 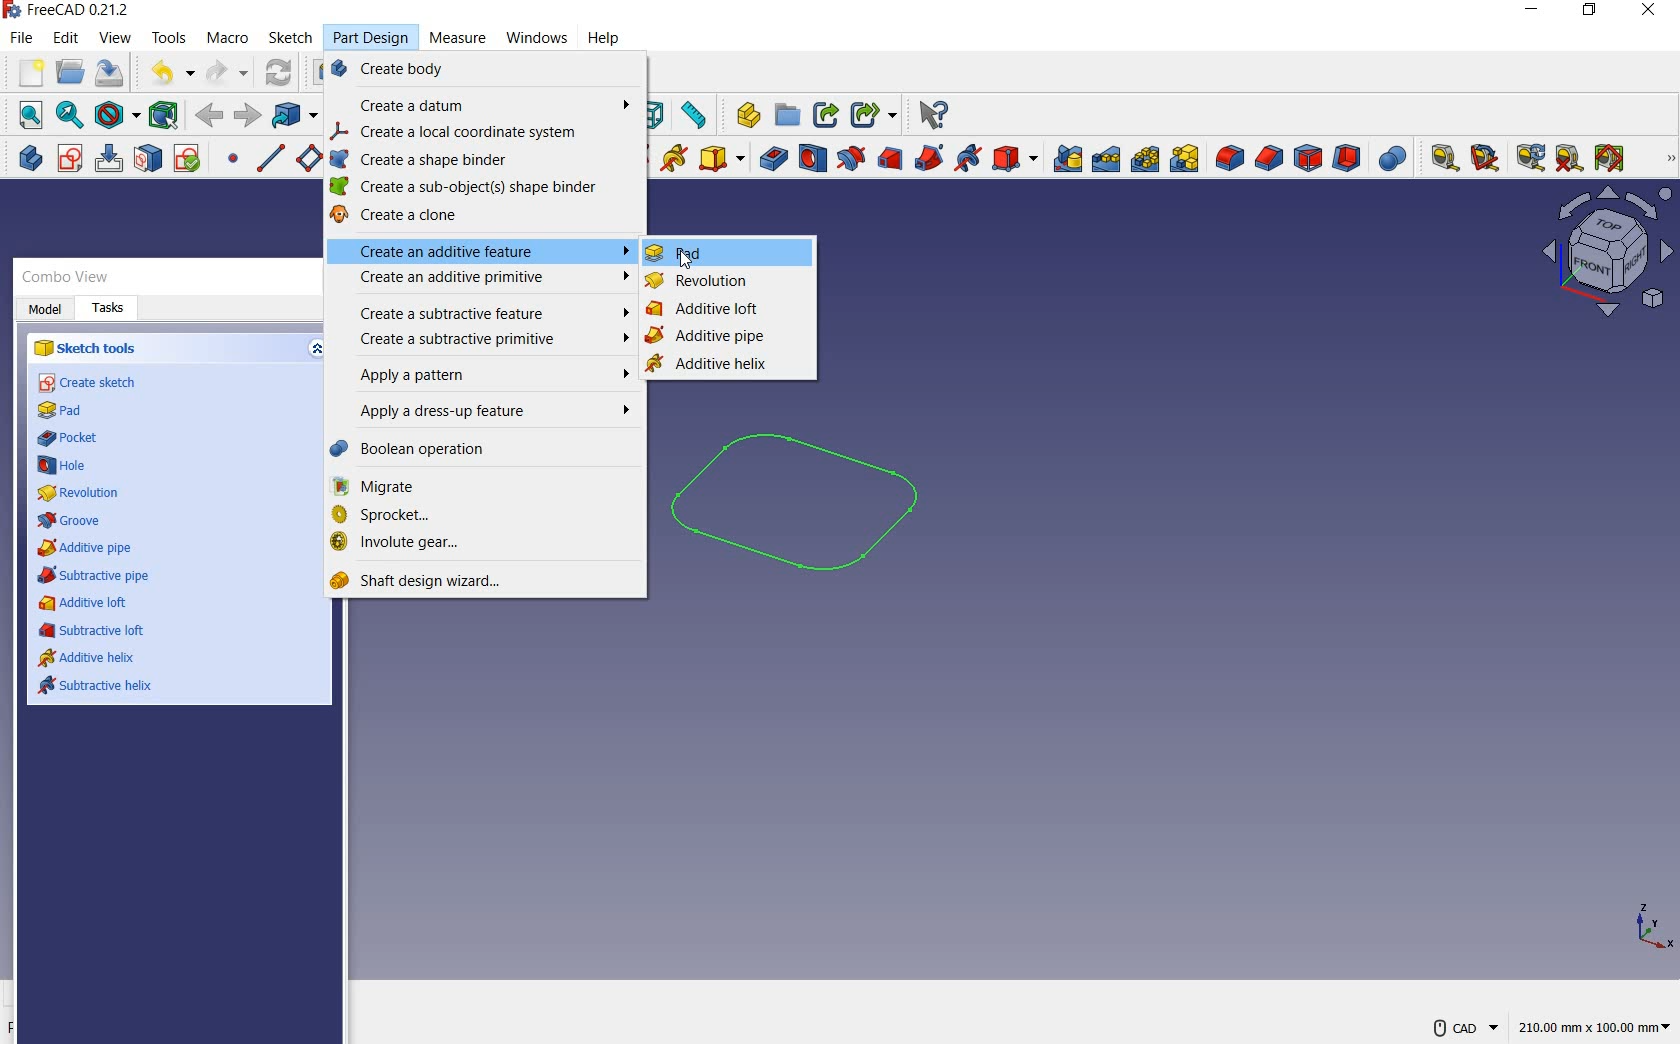 What do you see at coordinates (88, 549) in the screenshot?
I see `additive pipe` at bounding box center [88, 549].